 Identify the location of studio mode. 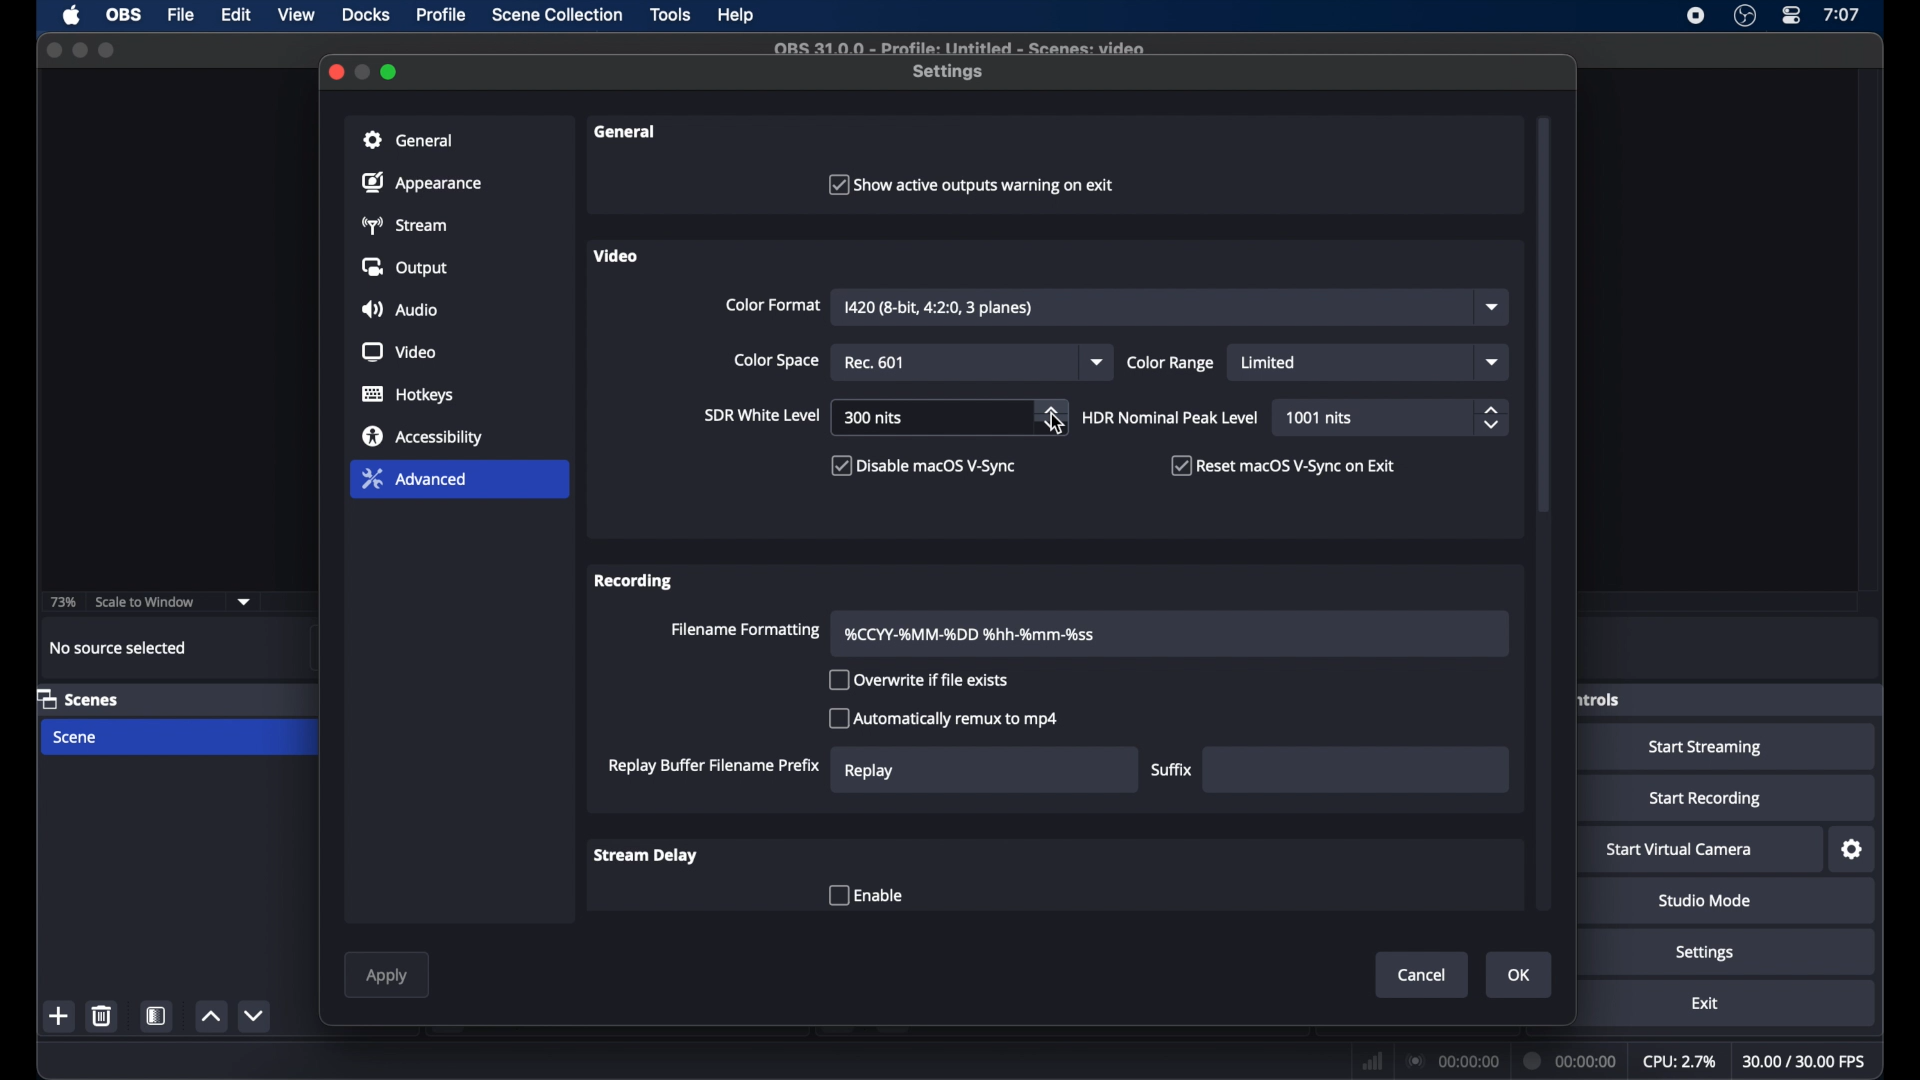
(1706, 901).